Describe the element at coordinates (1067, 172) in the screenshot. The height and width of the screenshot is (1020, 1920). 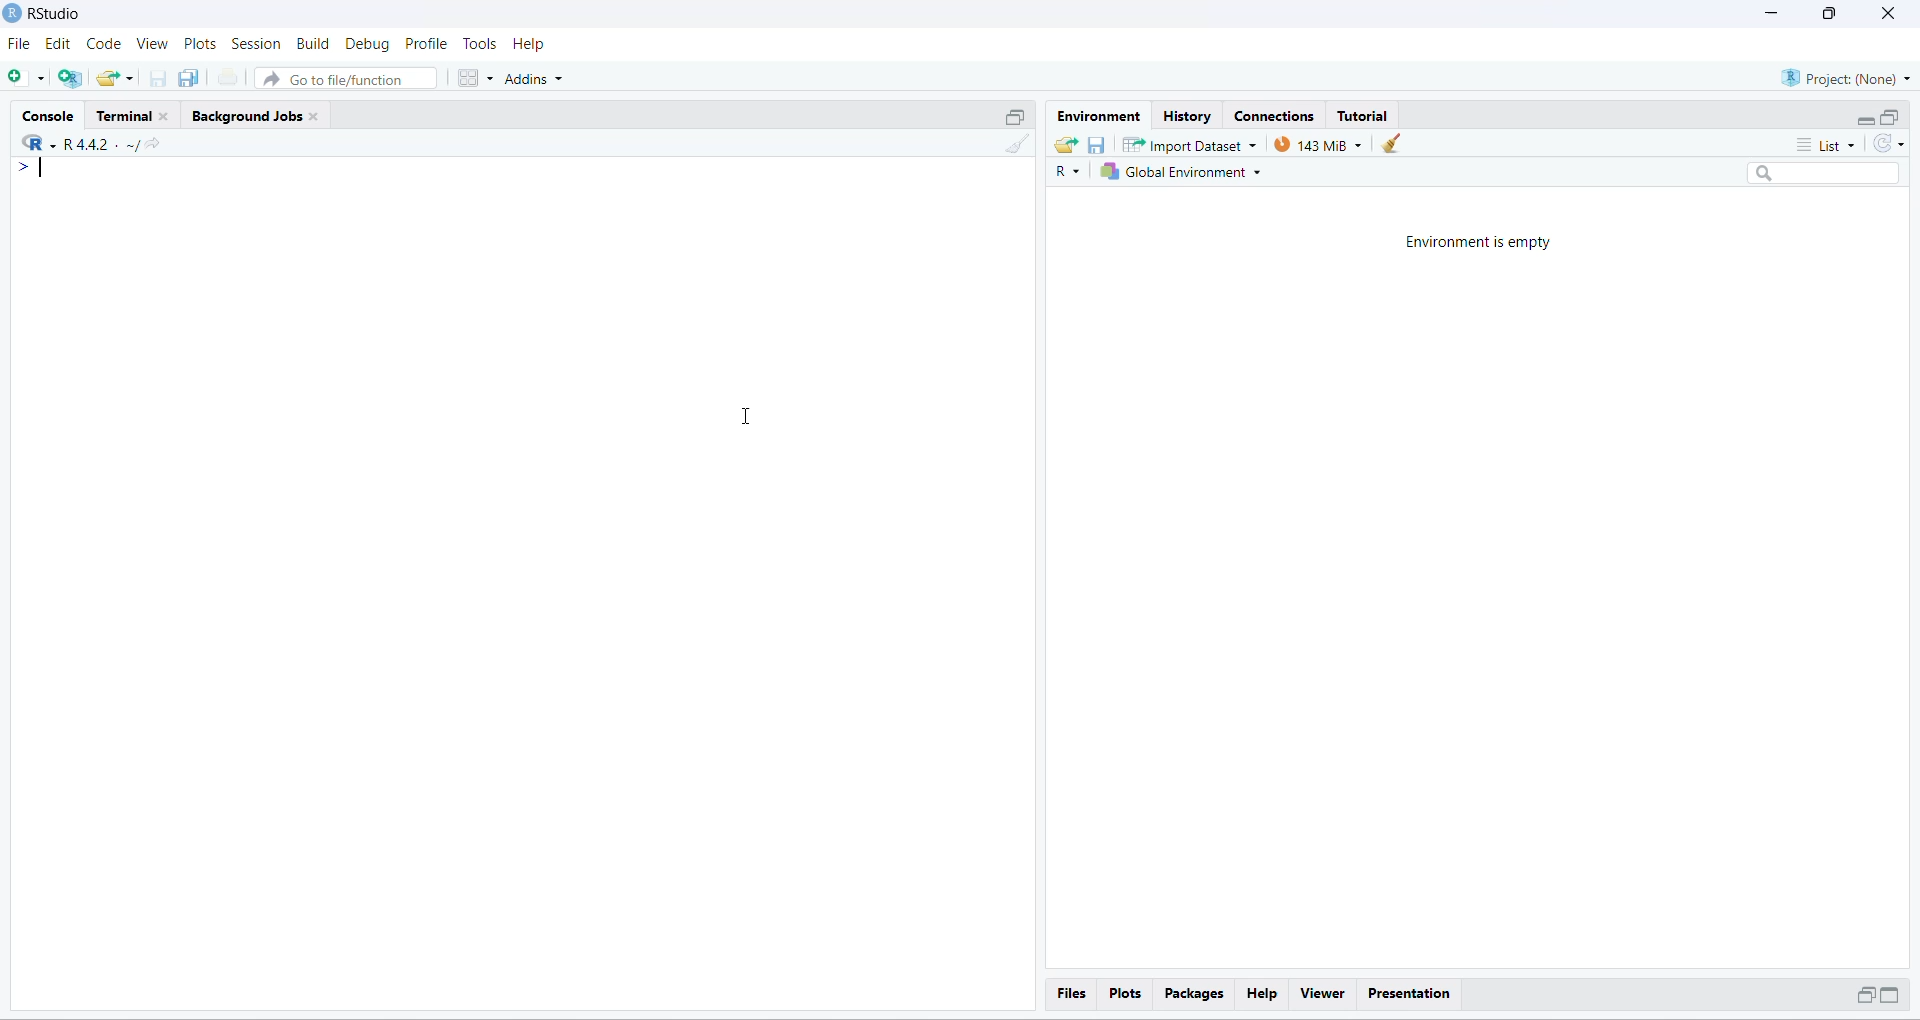
I see `R` at that location.